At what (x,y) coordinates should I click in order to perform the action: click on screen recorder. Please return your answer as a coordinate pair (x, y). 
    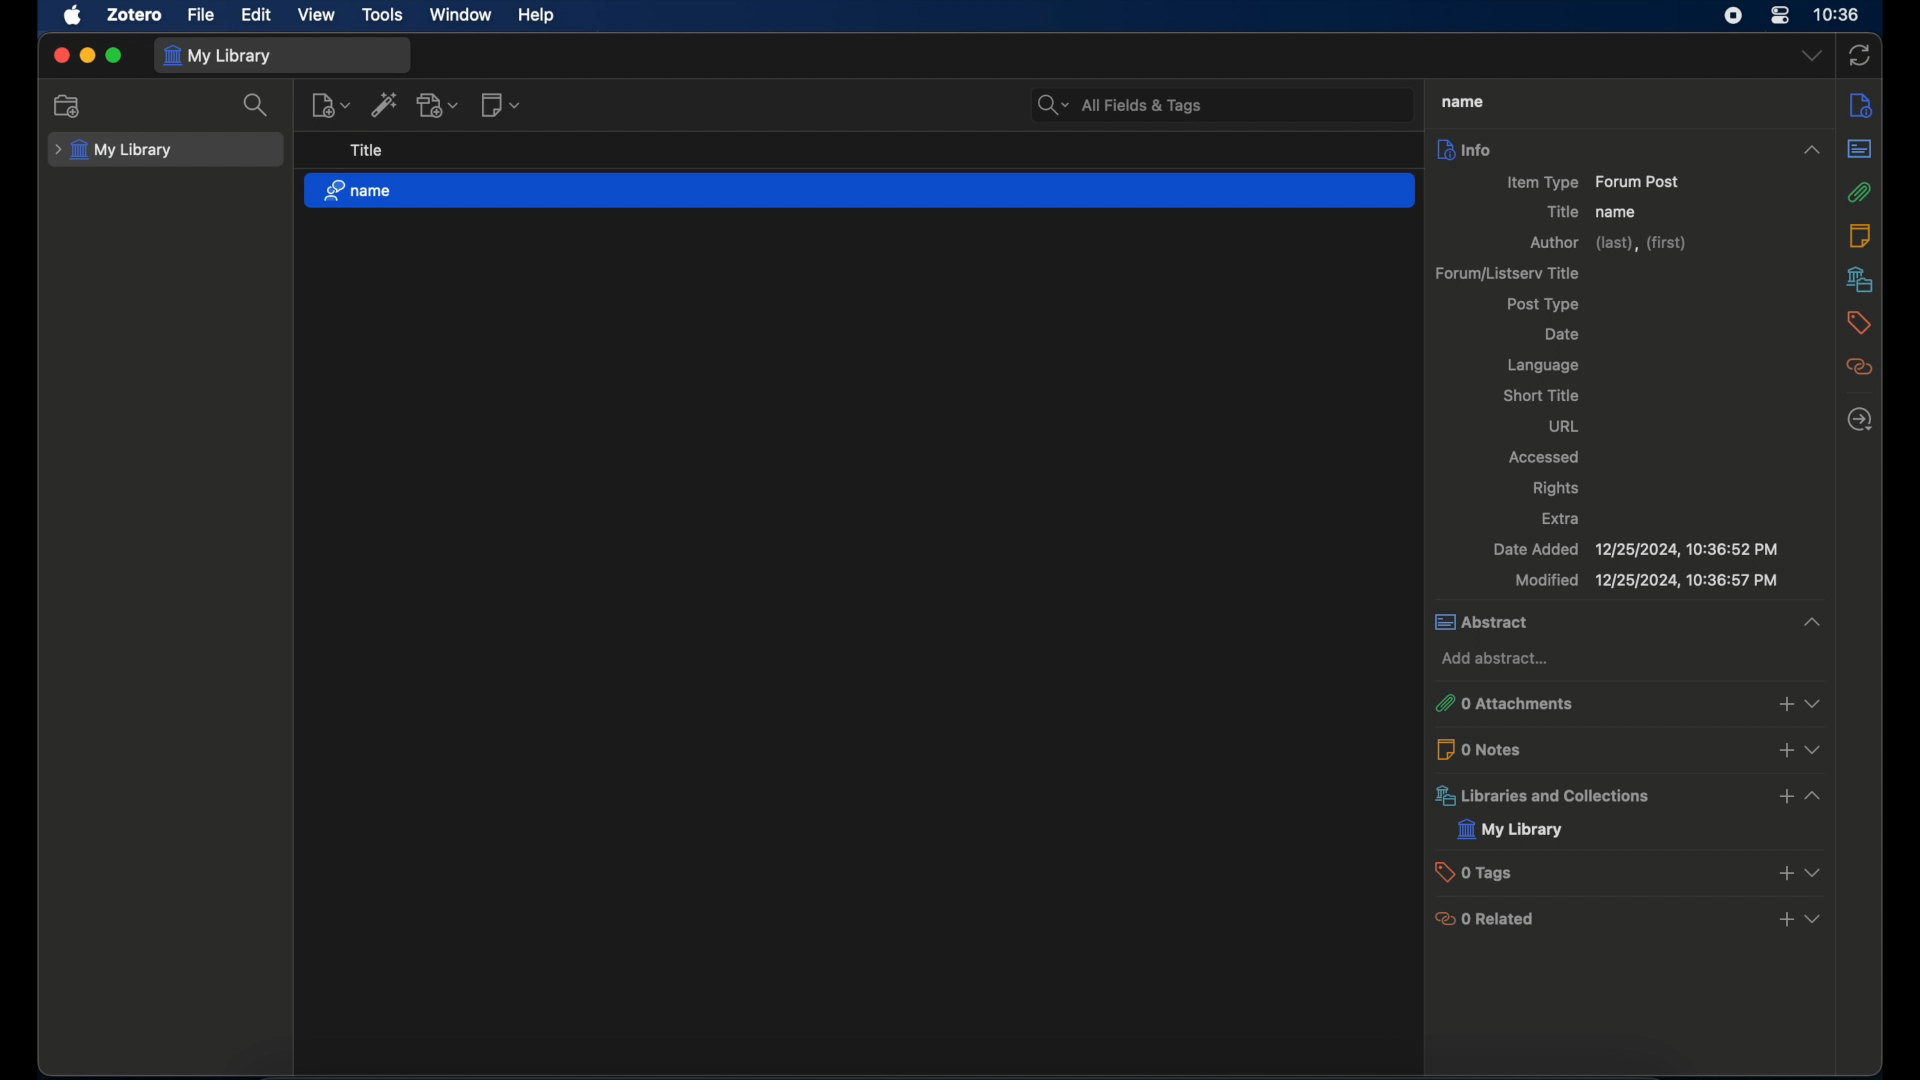
    Looking at the image, I should click on (1732, 16).